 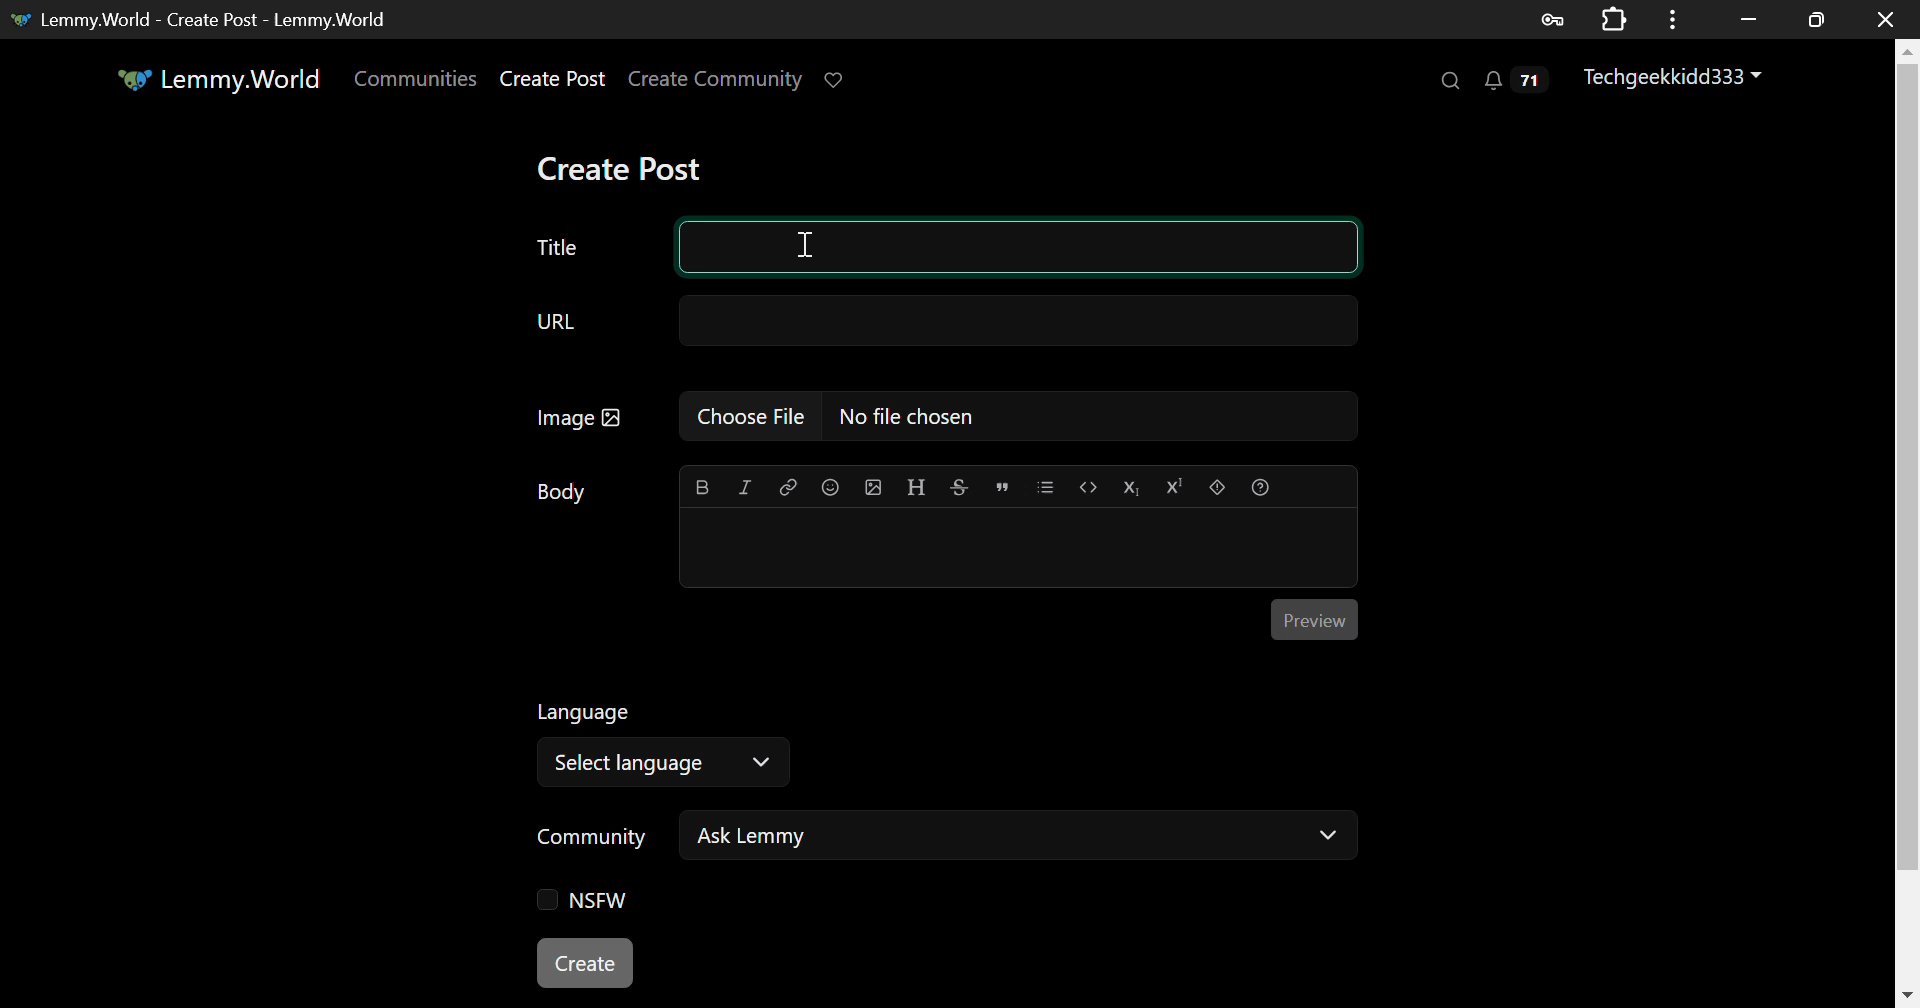 What do you see at coordinates (618, 168) in the screenshot?
I see `Create Post` at bounding box center [618, 168].